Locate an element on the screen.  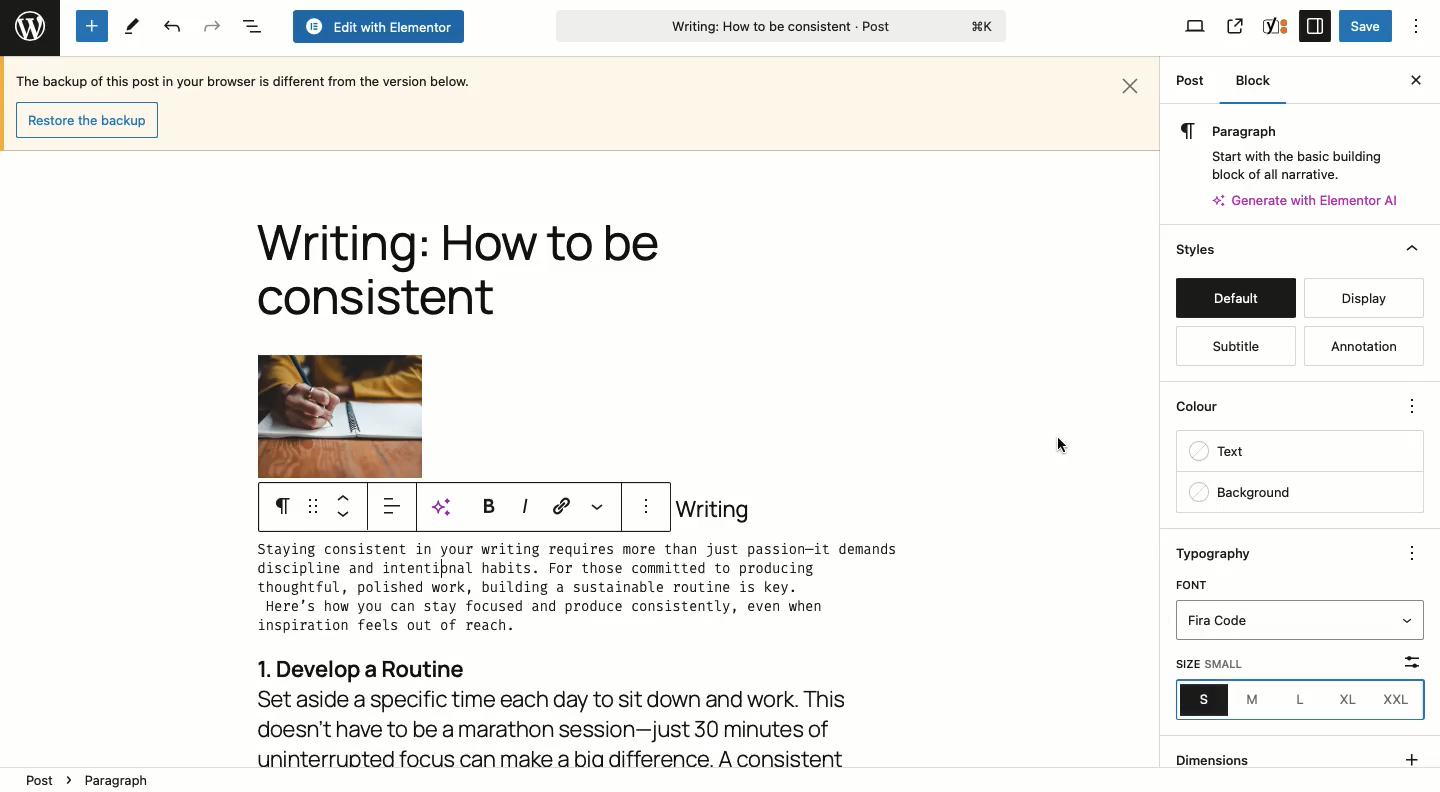
Annotation is located at coordinates (1359, 345).